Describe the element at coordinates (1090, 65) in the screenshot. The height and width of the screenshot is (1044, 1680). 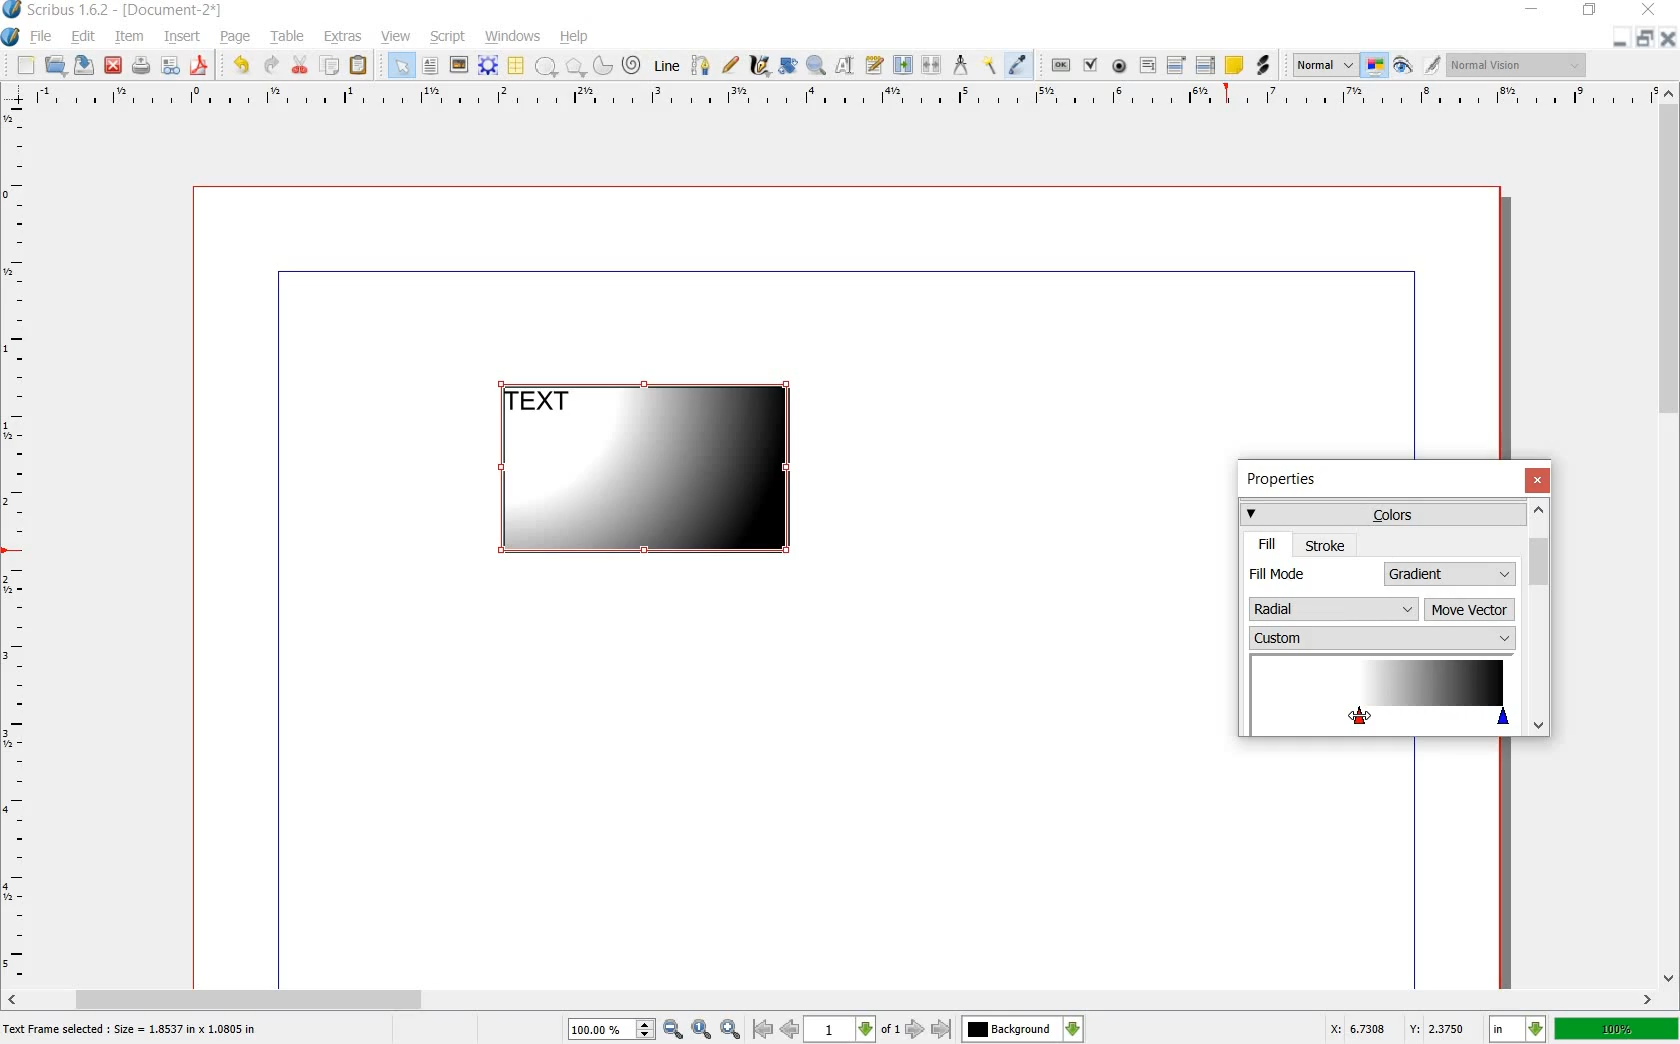
I see `pdf check box` at that location.